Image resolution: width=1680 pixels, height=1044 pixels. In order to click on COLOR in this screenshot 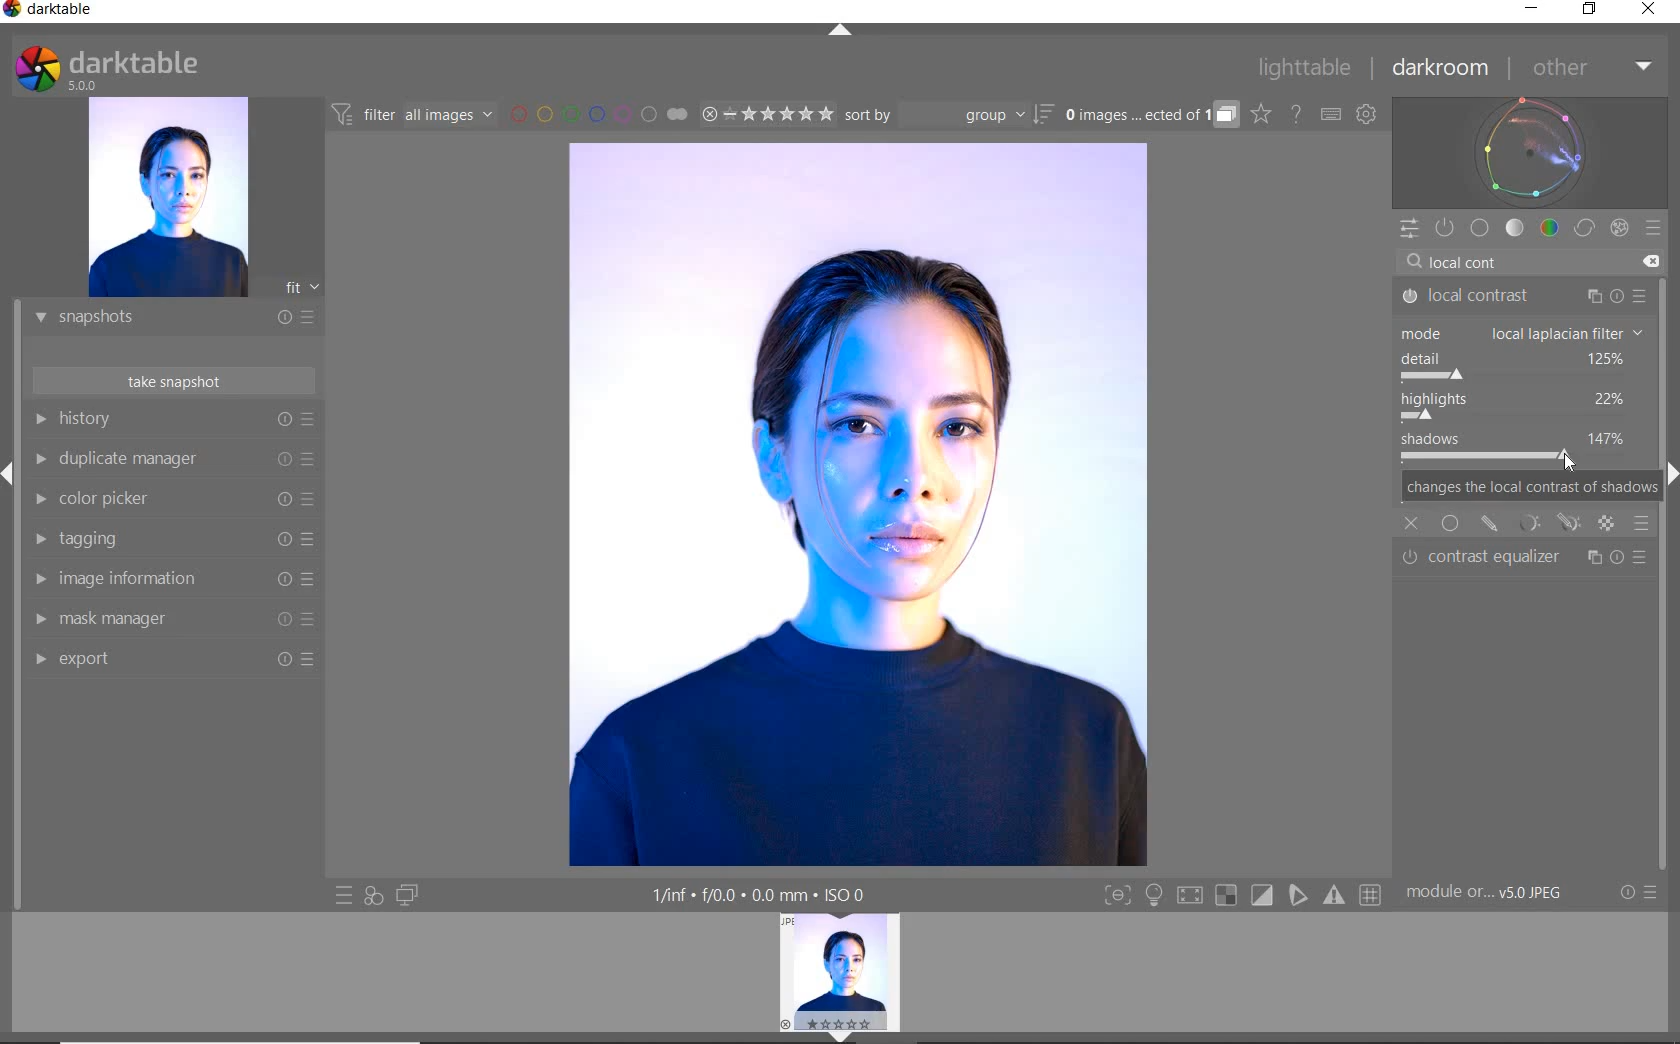, I will do `click(1550, 227)`.